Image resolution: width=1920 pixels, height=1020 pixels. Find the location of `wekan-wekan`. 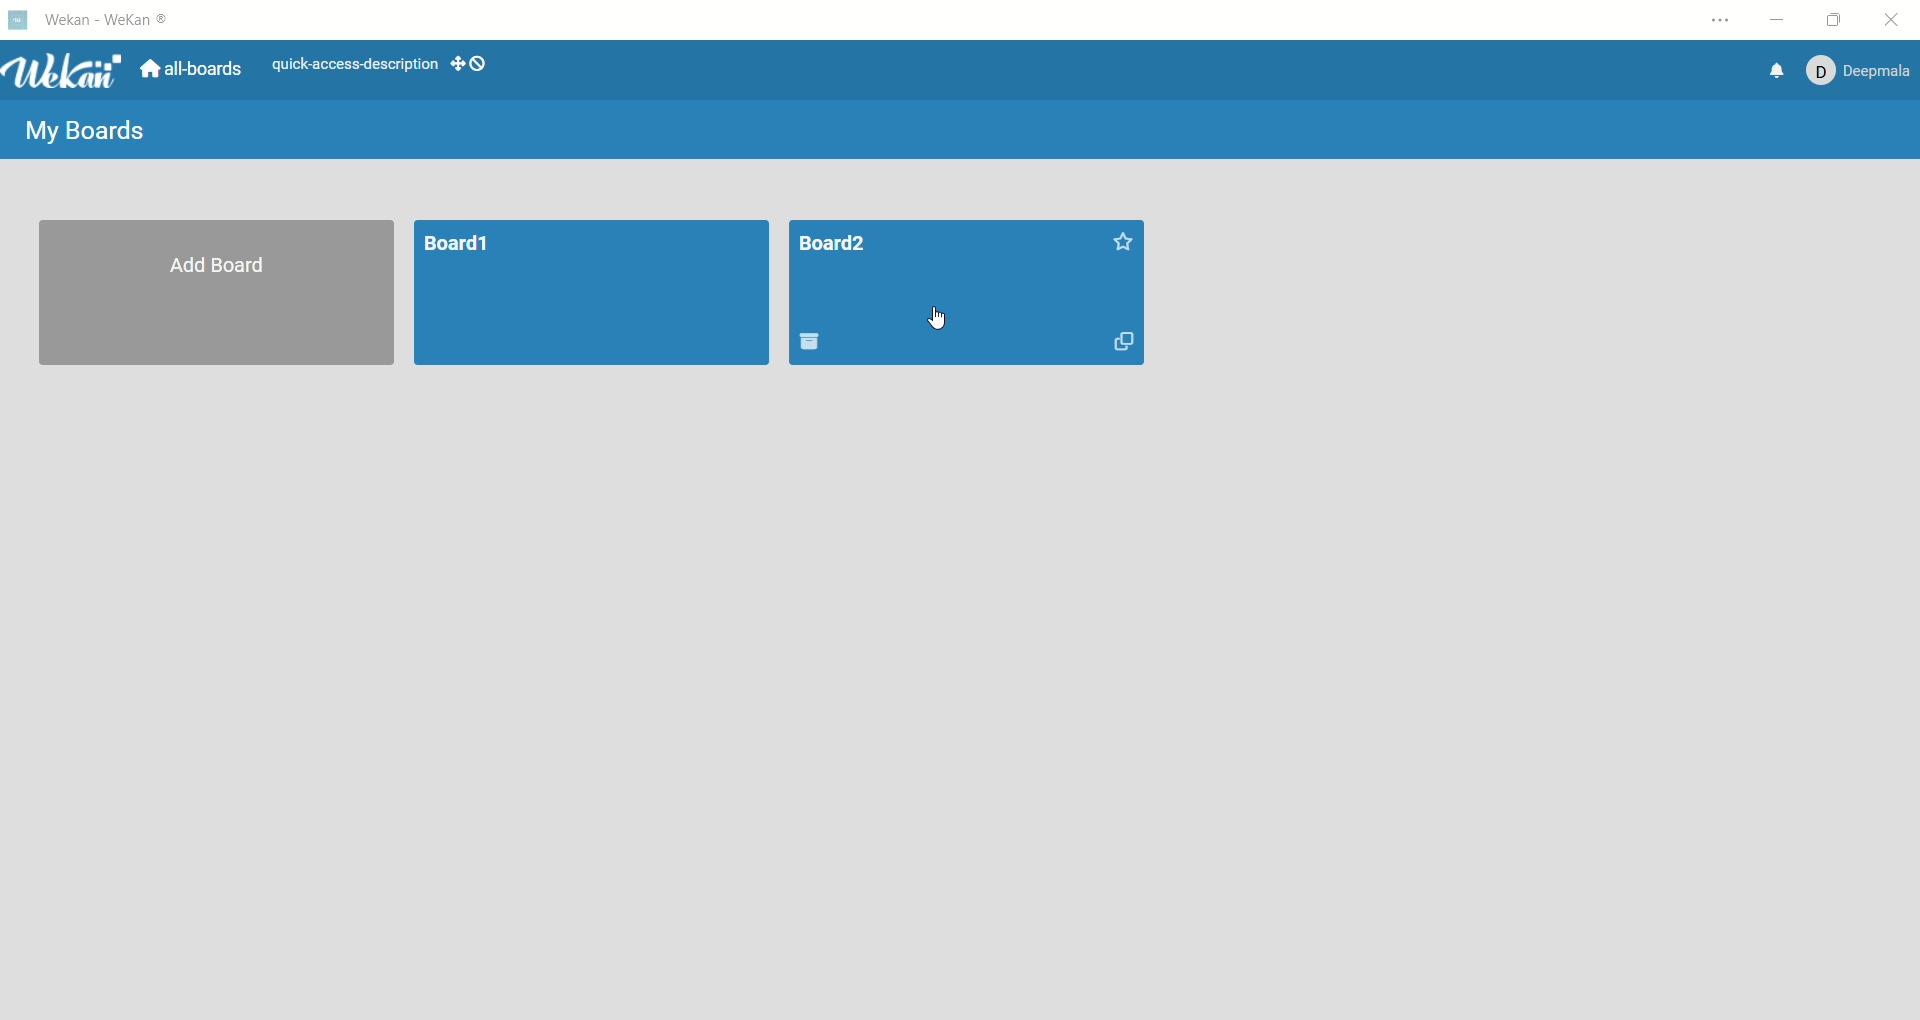

wekan-wekan is located at coordinates (112, 24).